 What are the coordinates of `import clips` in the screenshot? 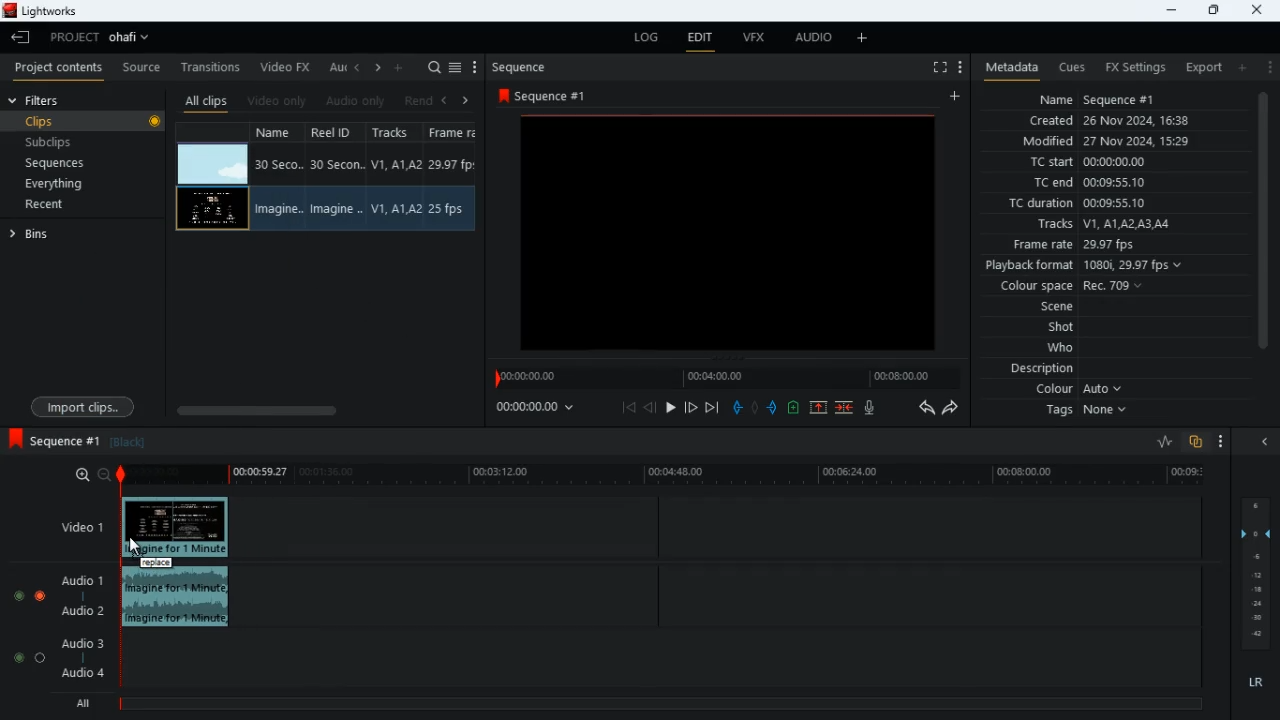 It's located at (83, 406).